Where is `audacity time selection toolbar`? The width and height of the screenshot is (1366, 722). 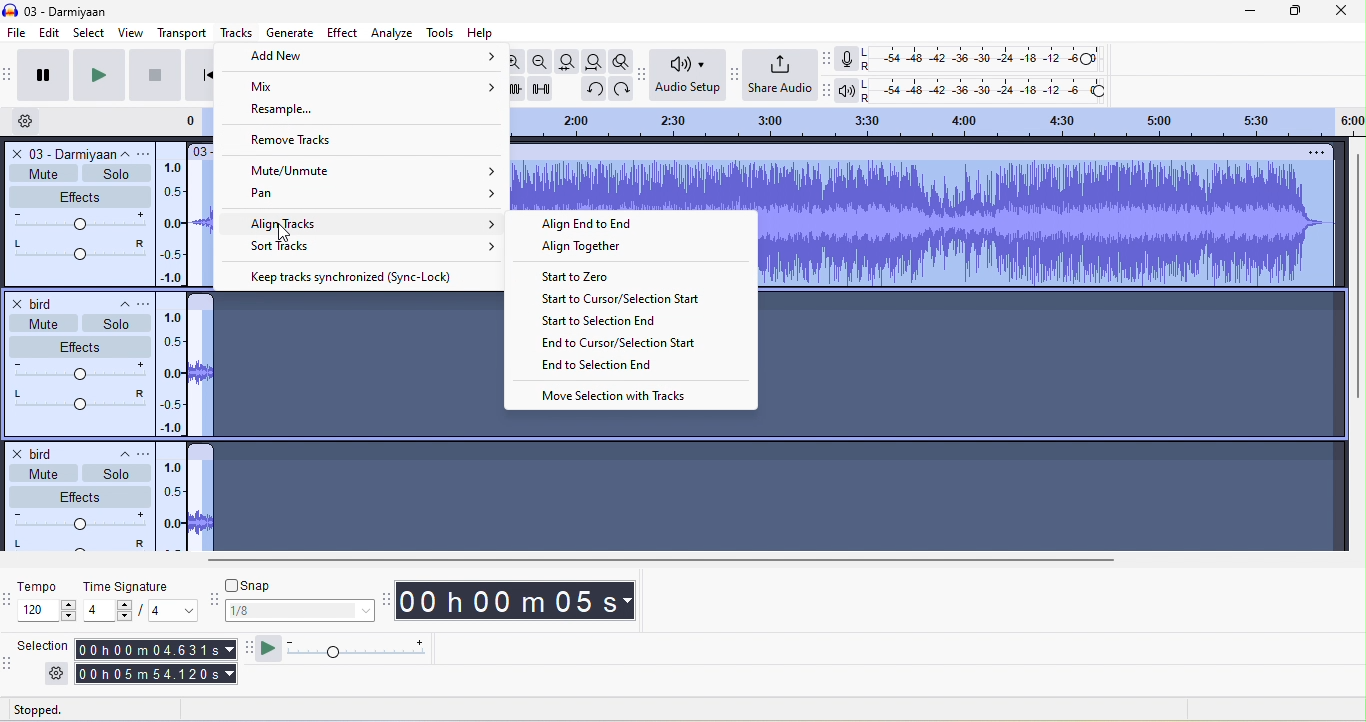
audacity time selection toolbar is located at coordinates (9, 598).